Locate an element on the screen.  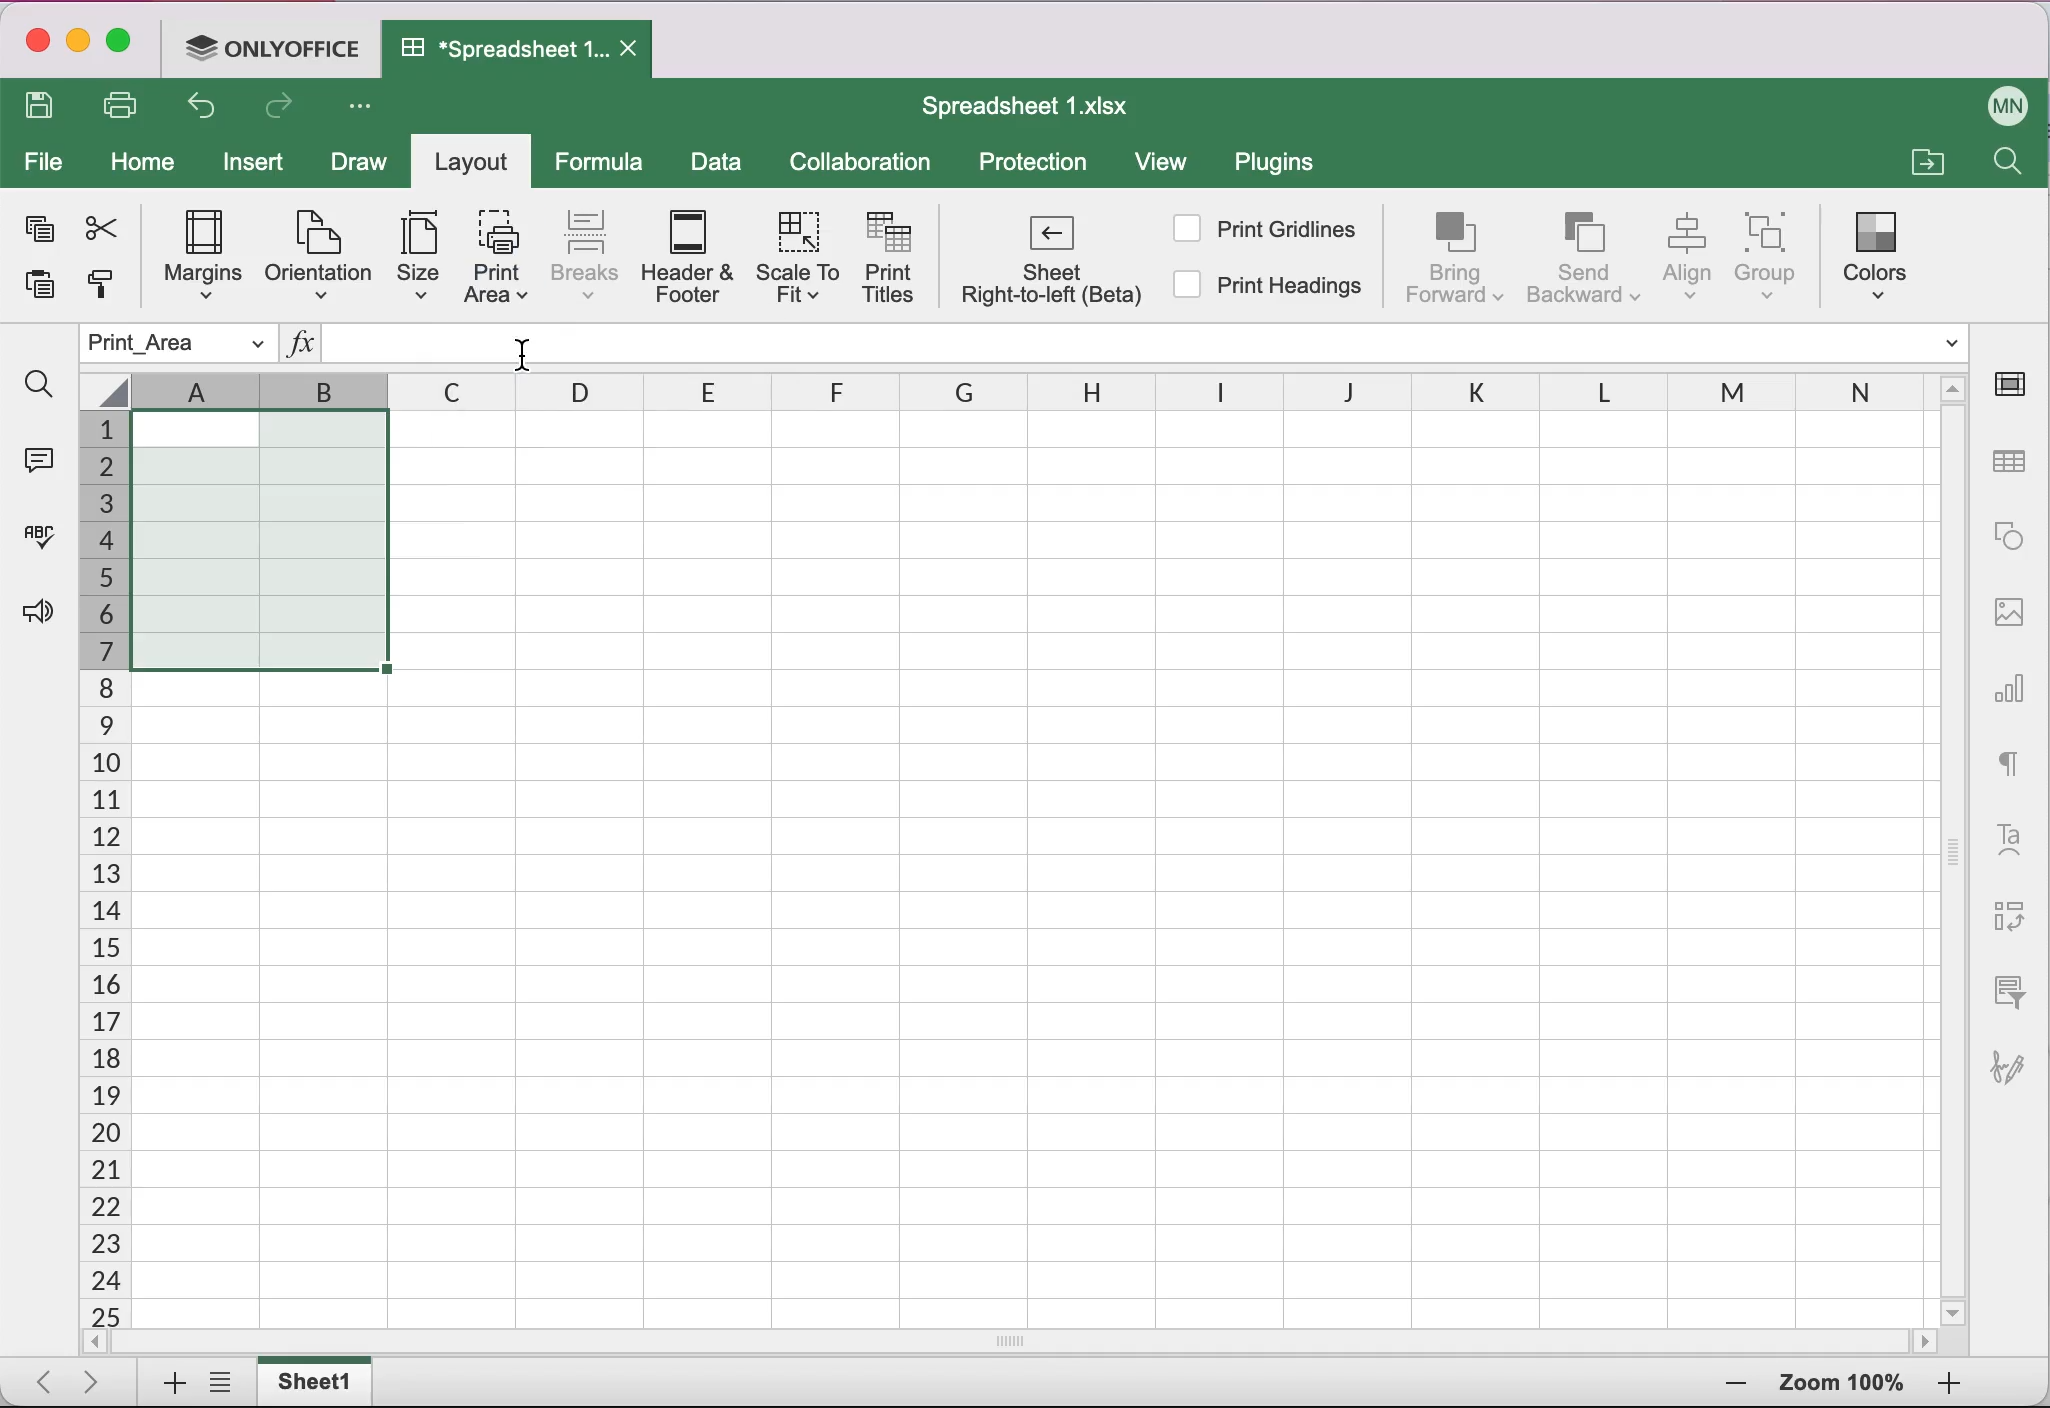
spell checking is located at coordinates (35, 544).